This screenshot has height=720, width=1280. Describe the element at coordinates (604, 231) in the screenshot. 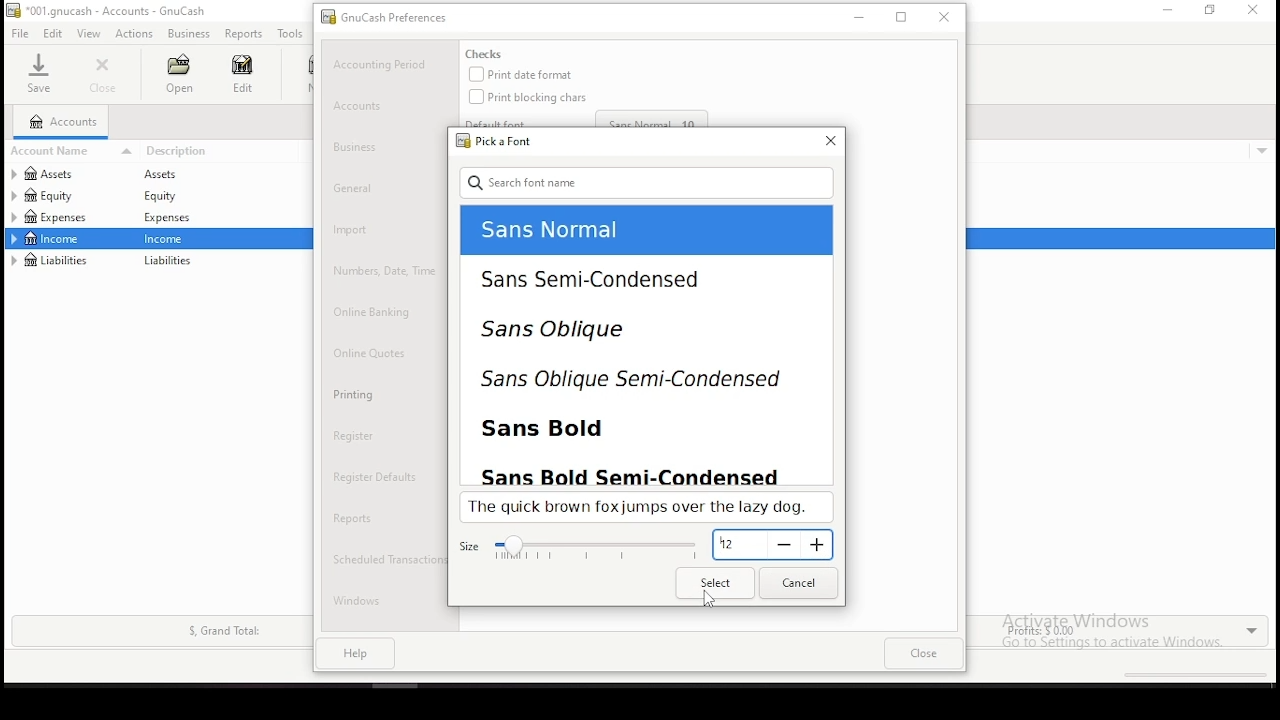

I see `font option` at that location.